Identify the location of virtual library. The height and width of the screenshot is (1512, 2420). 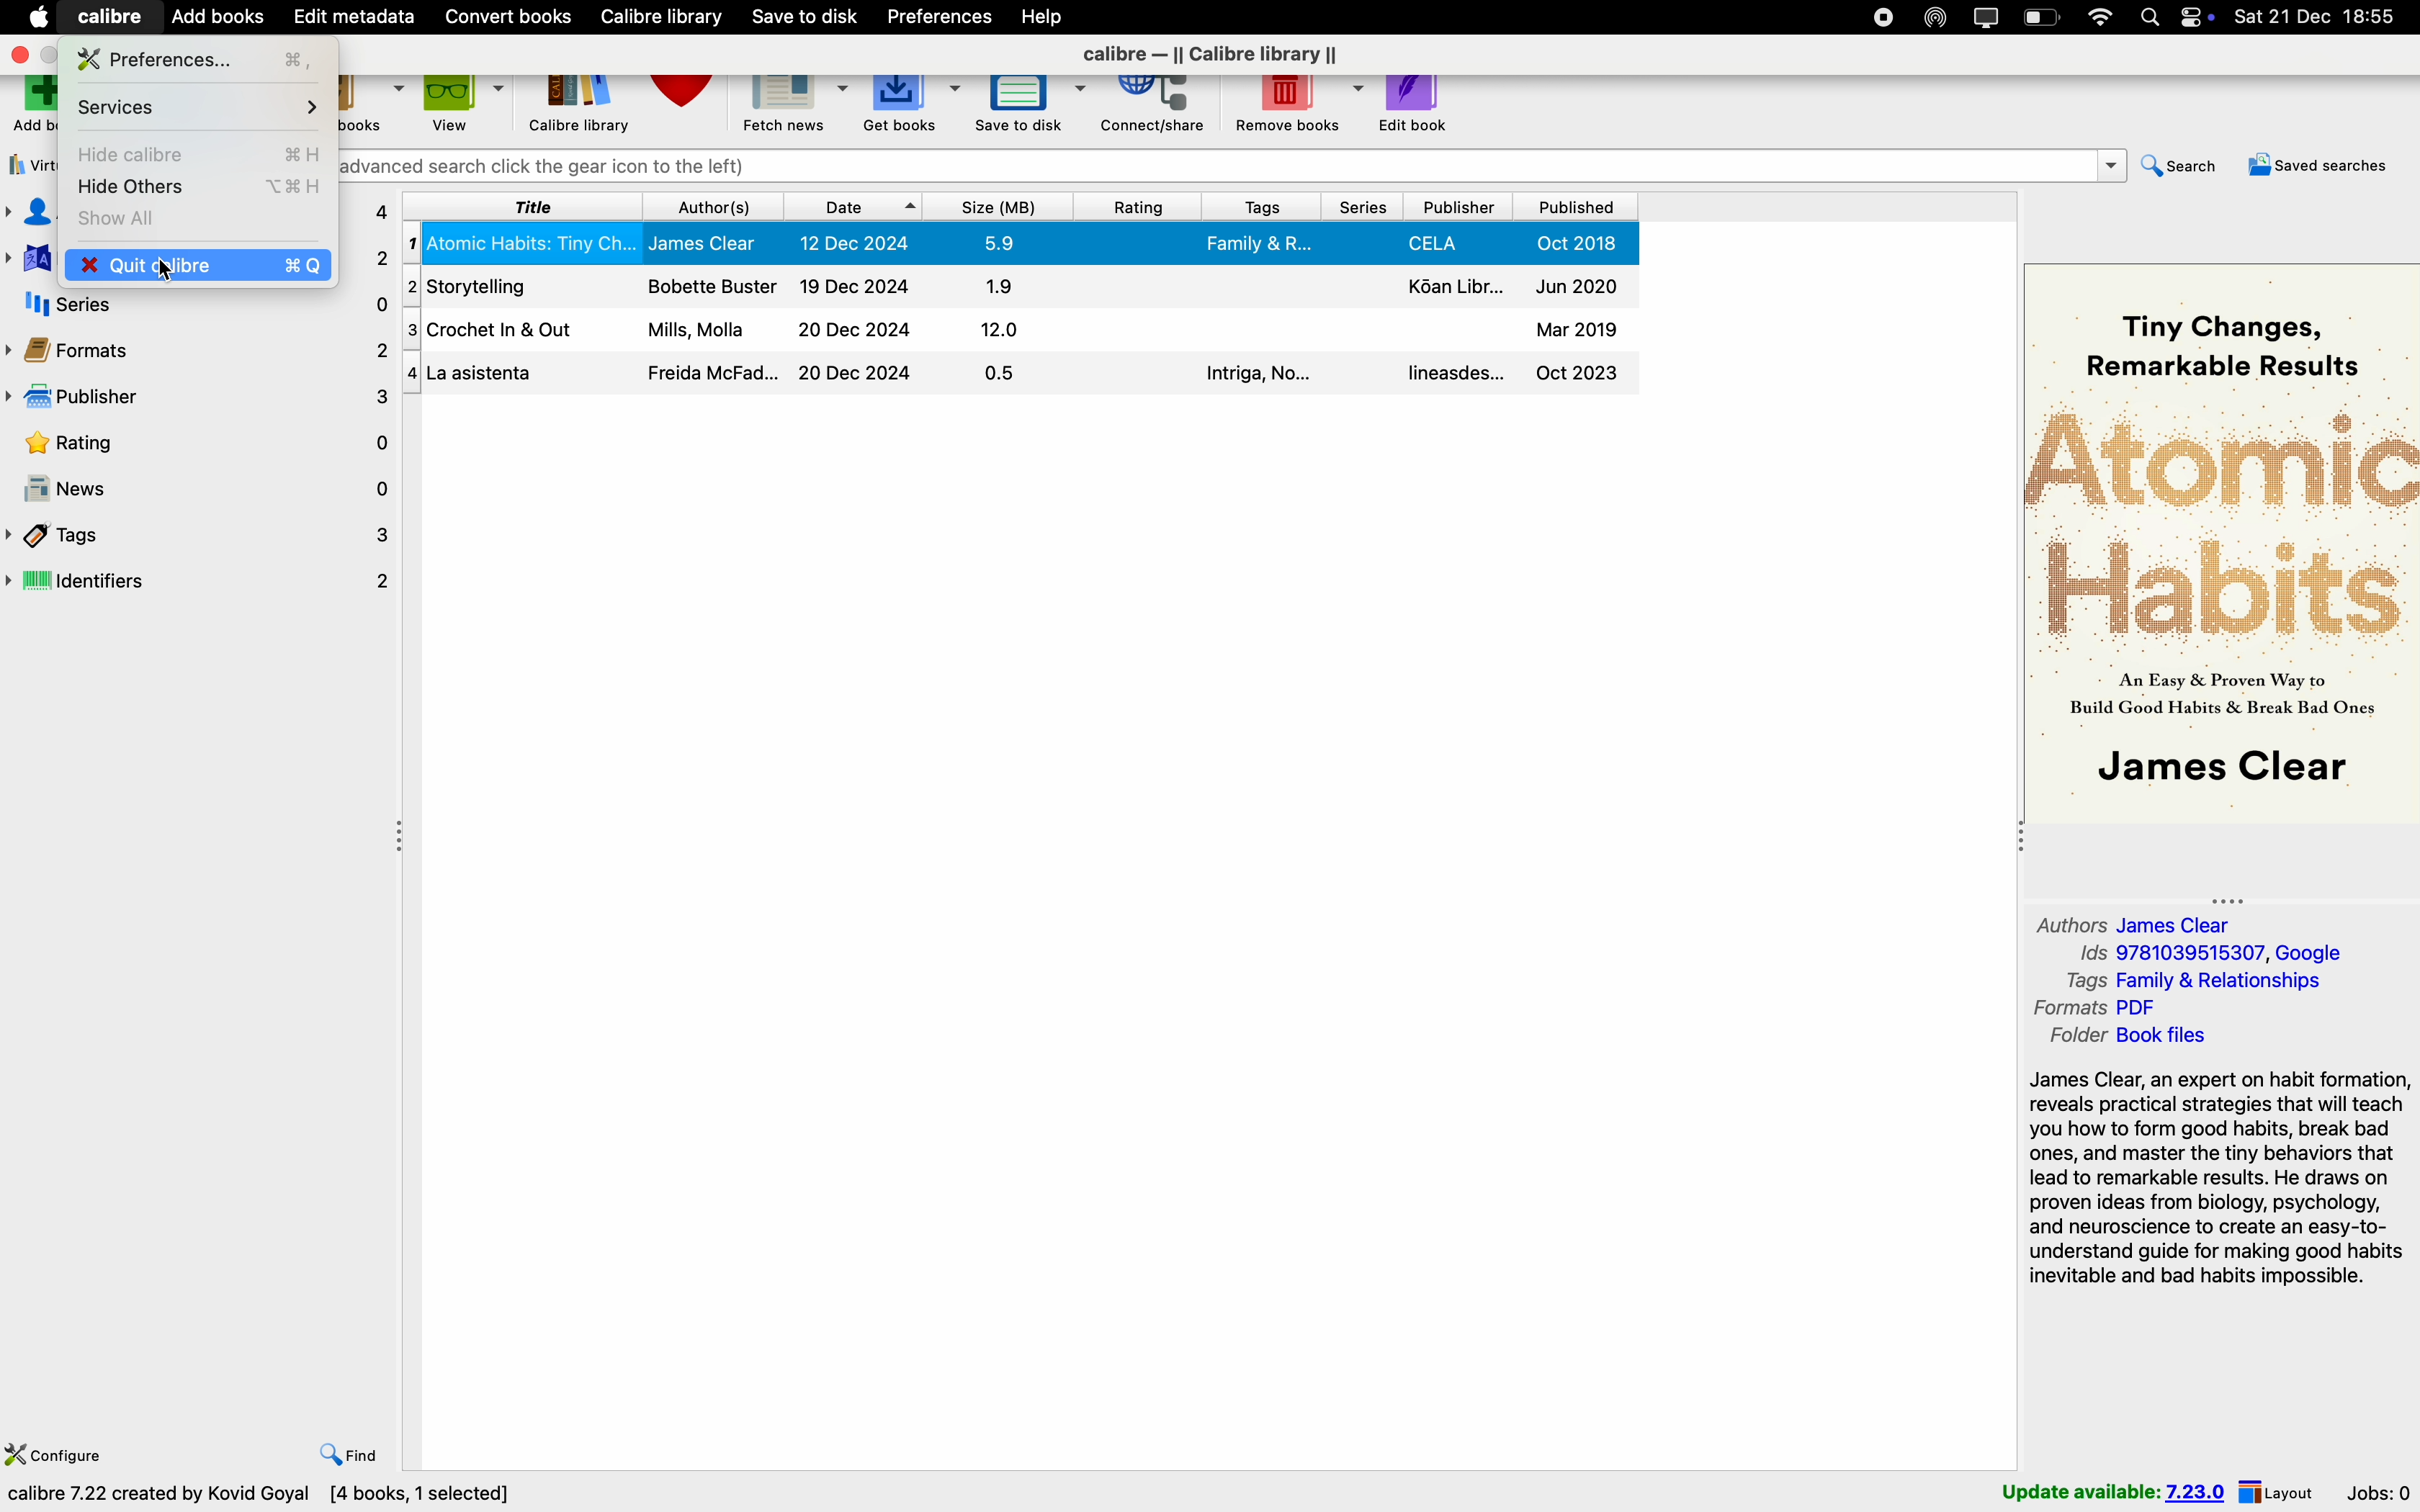
(30, 167).